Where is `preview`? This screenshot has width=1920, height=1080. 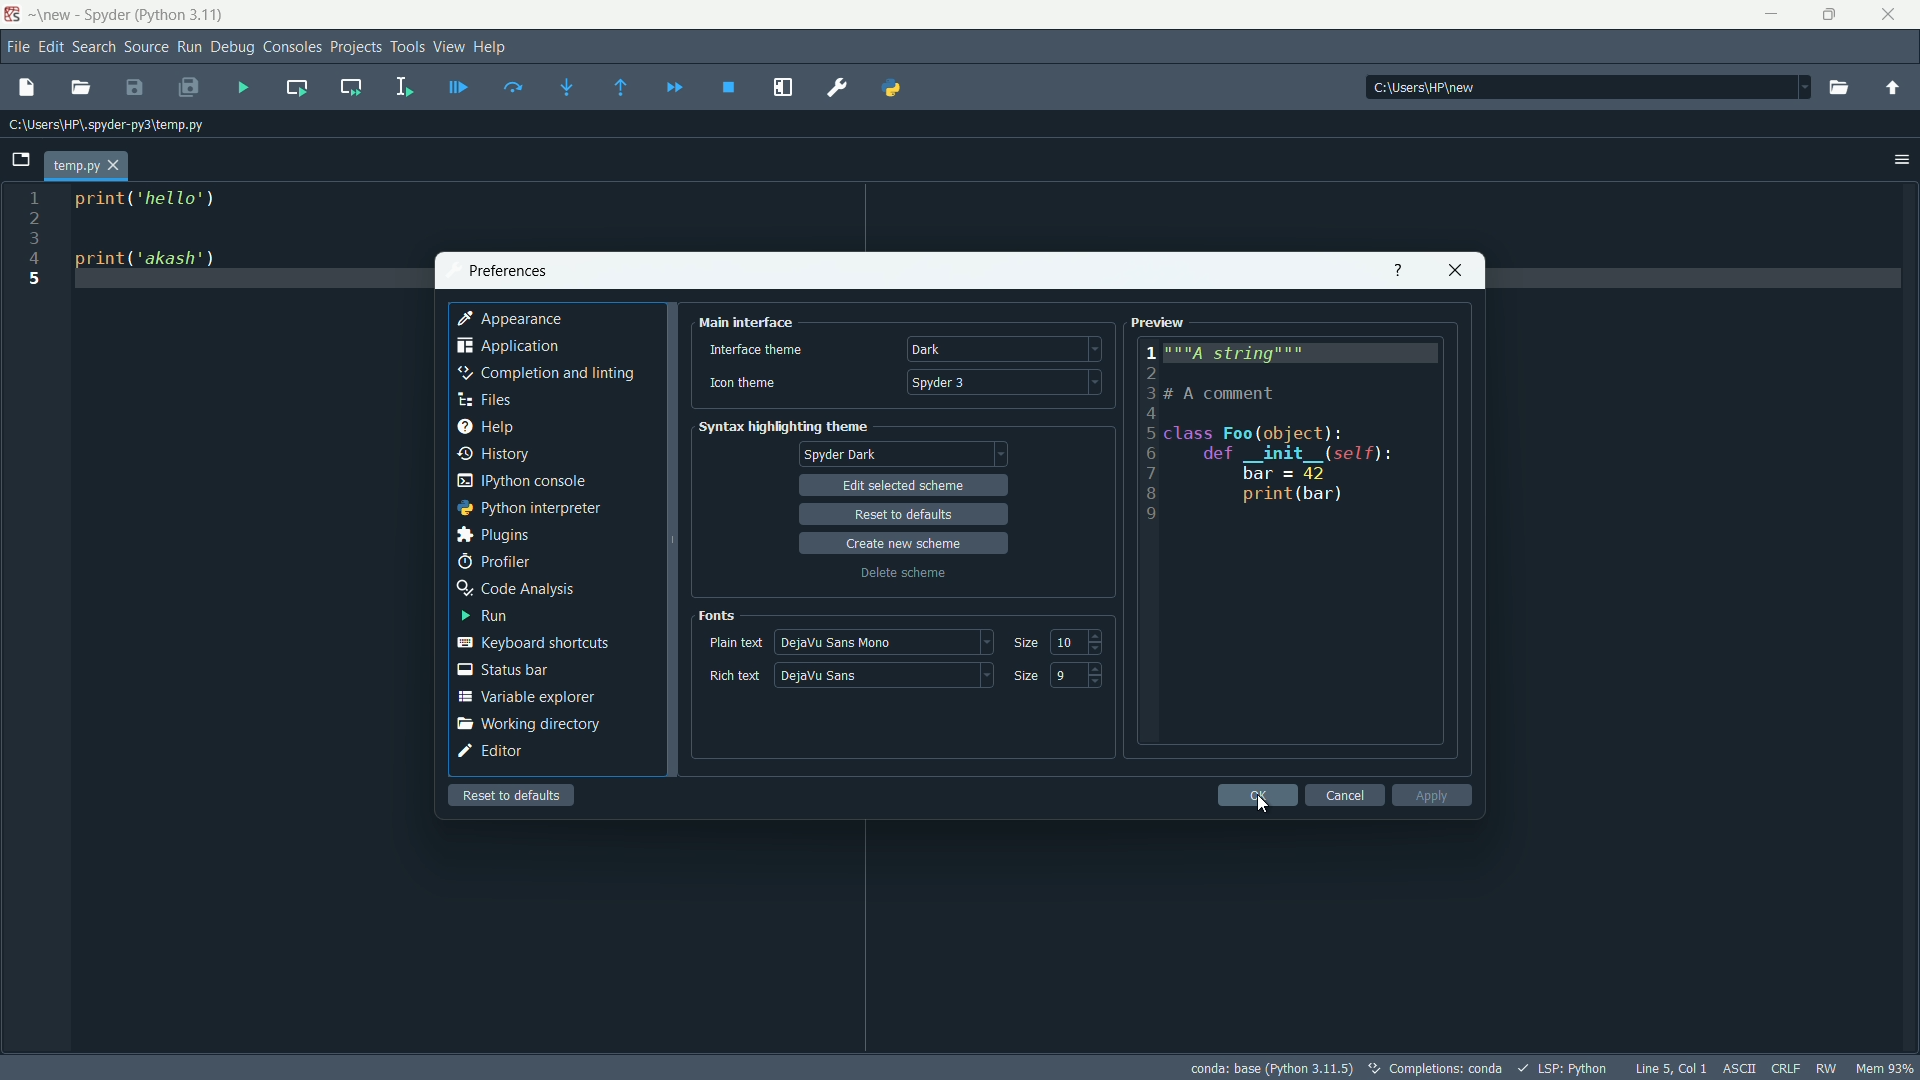 preview is located at coordinates (1161, 324).